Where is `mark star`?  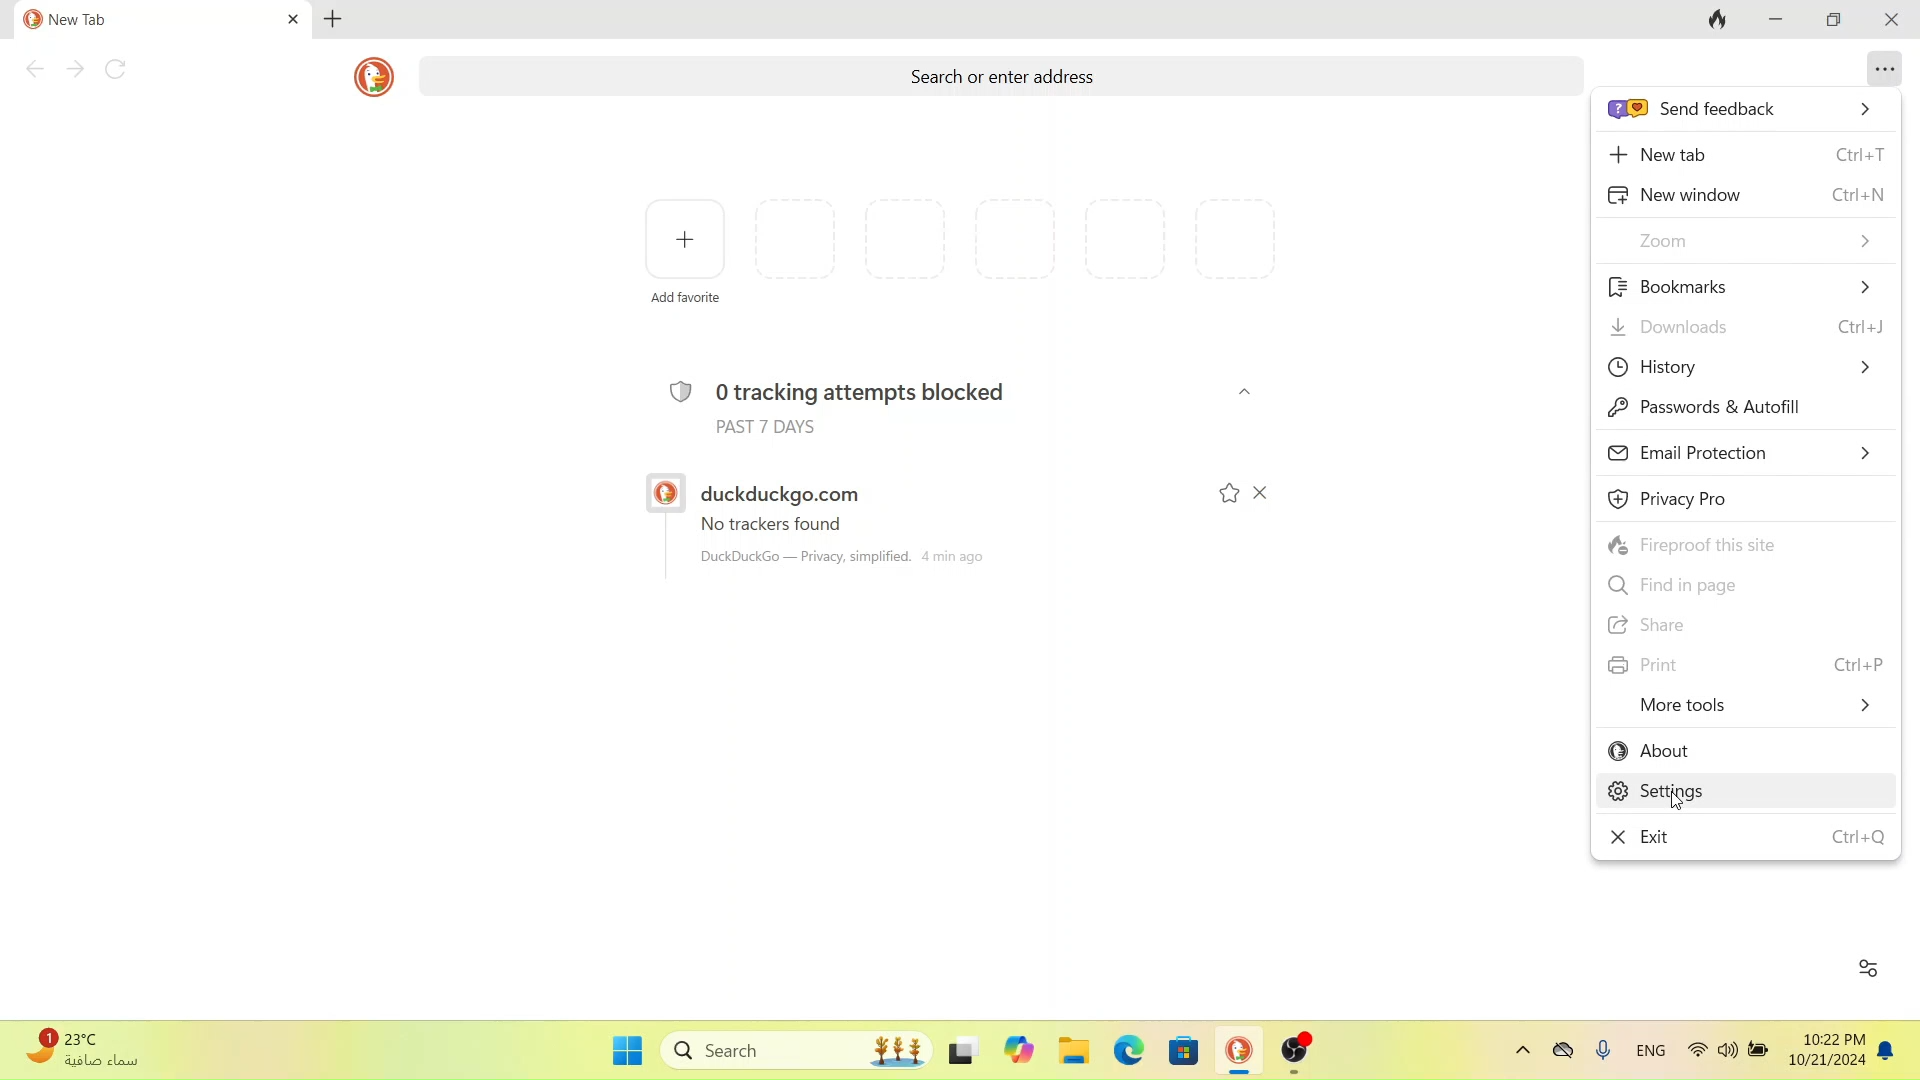 mark star is located at coordinates (1228, 494).